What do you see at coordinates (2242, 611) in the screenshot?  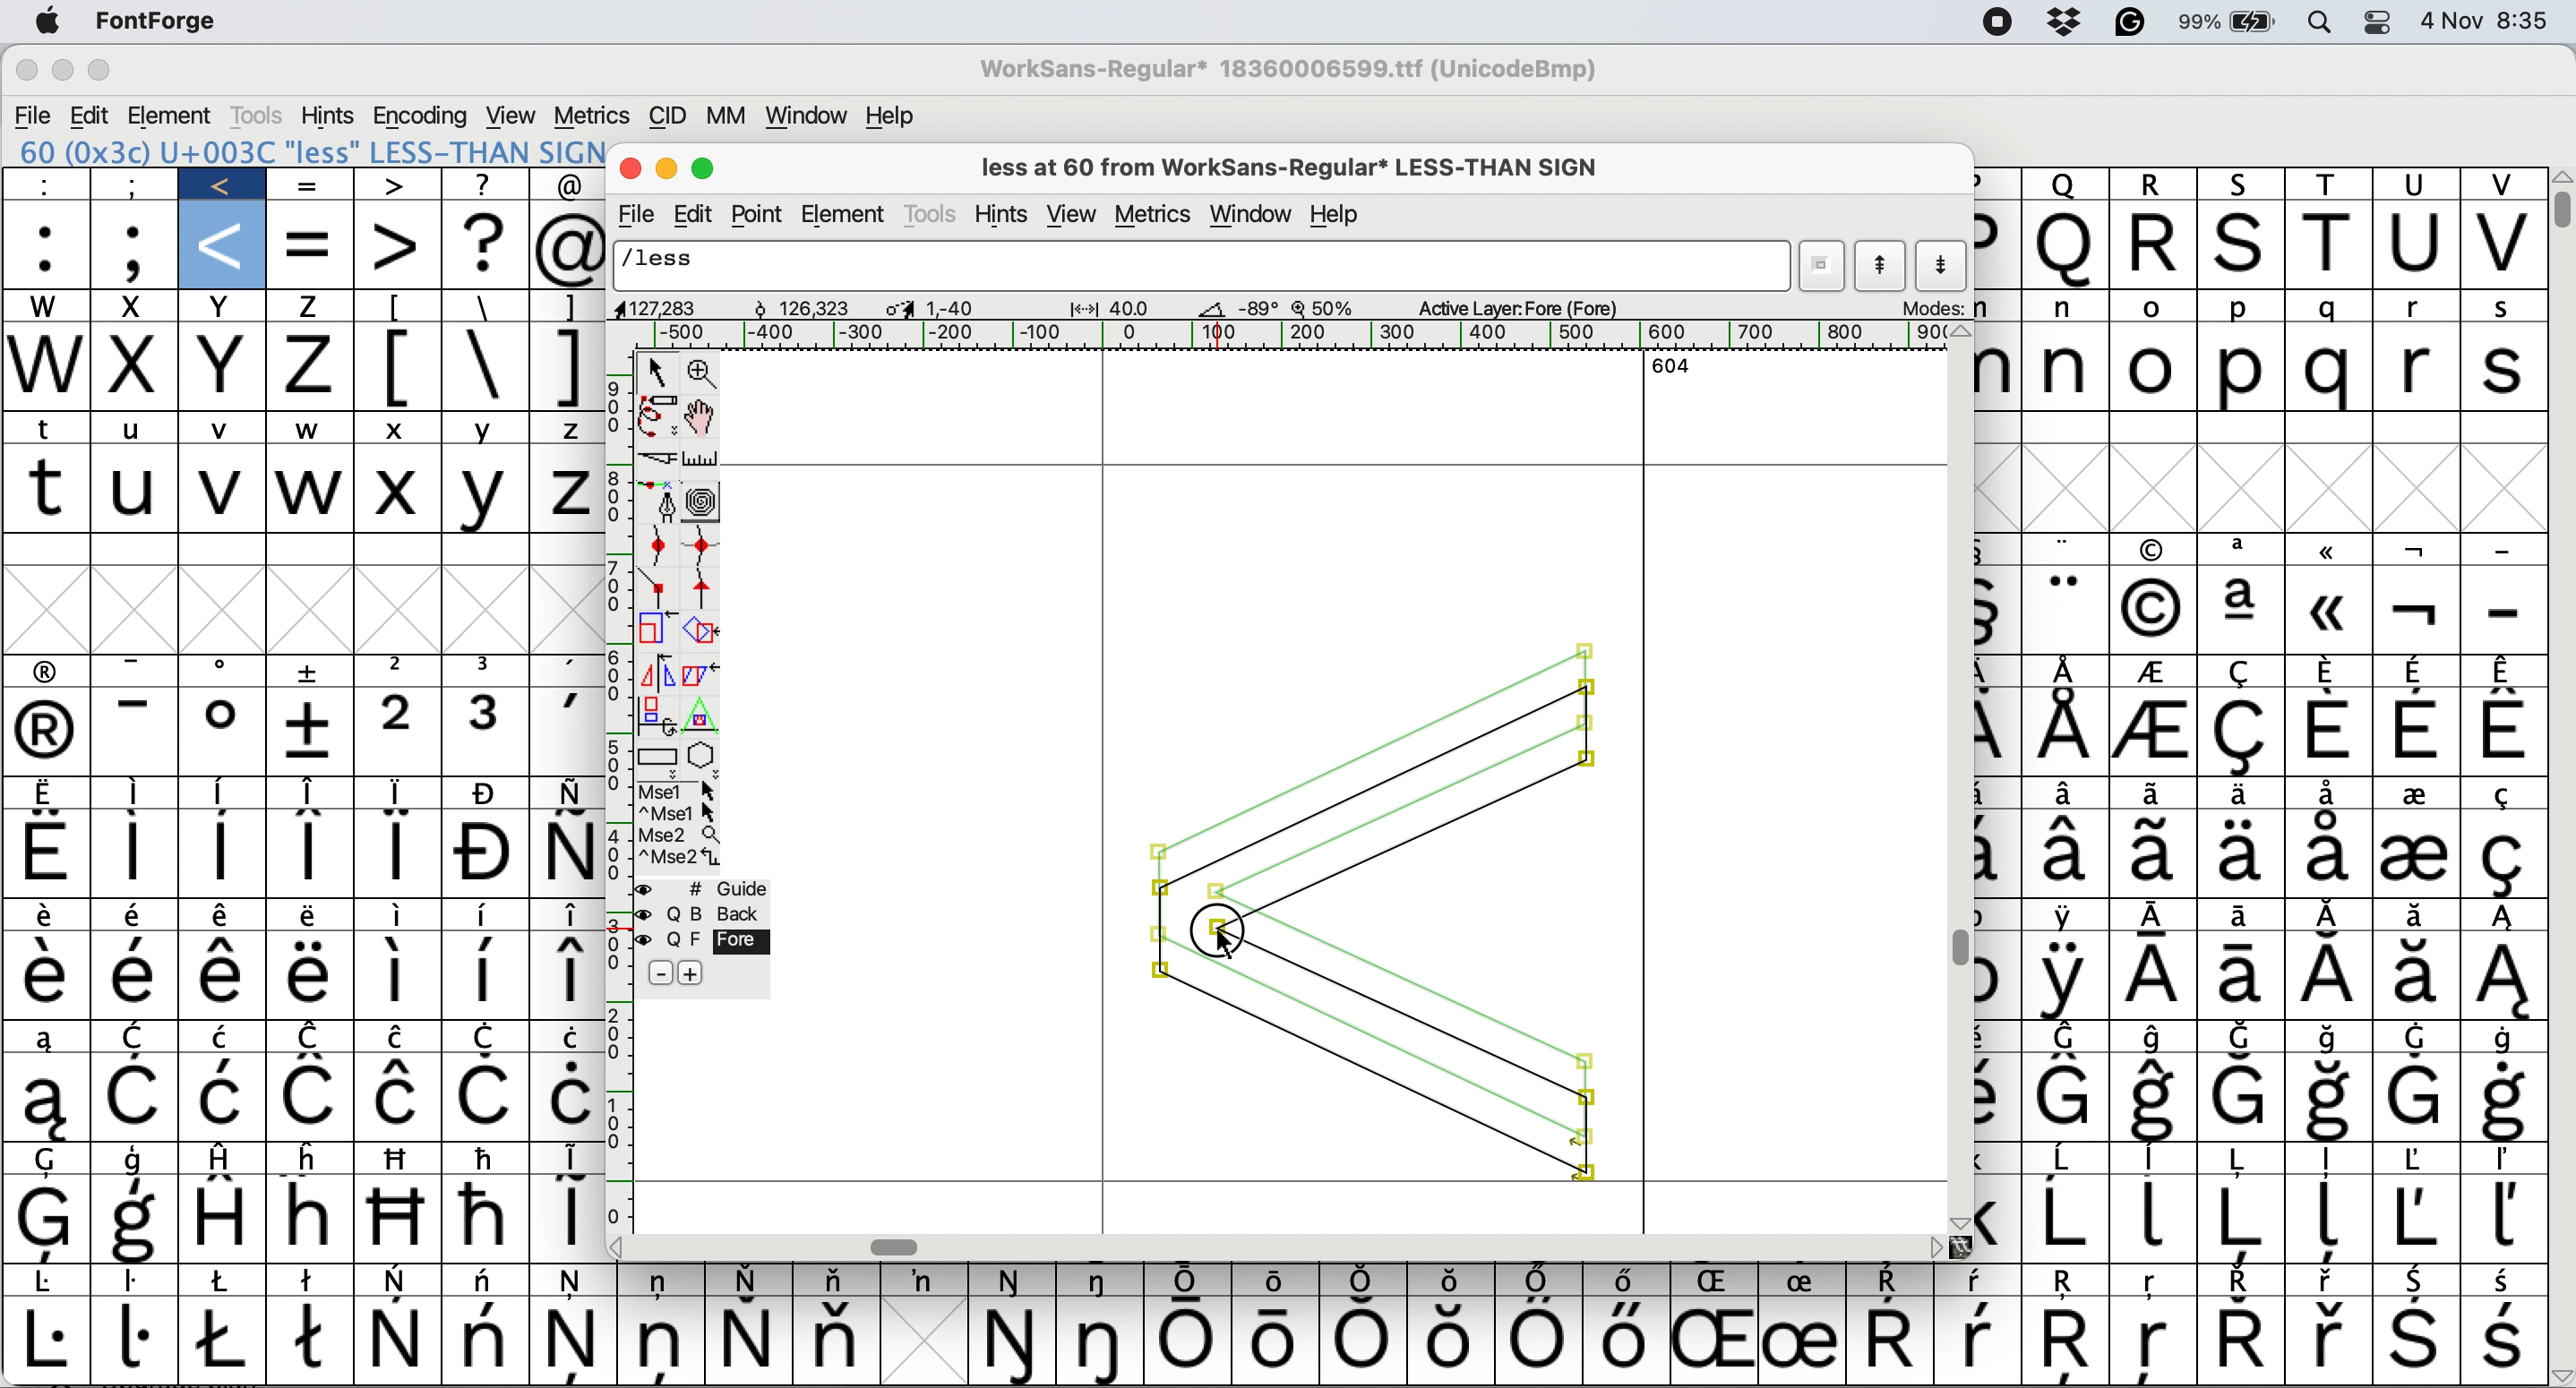 I see `Symbol` at bounding box center [2242, 611].